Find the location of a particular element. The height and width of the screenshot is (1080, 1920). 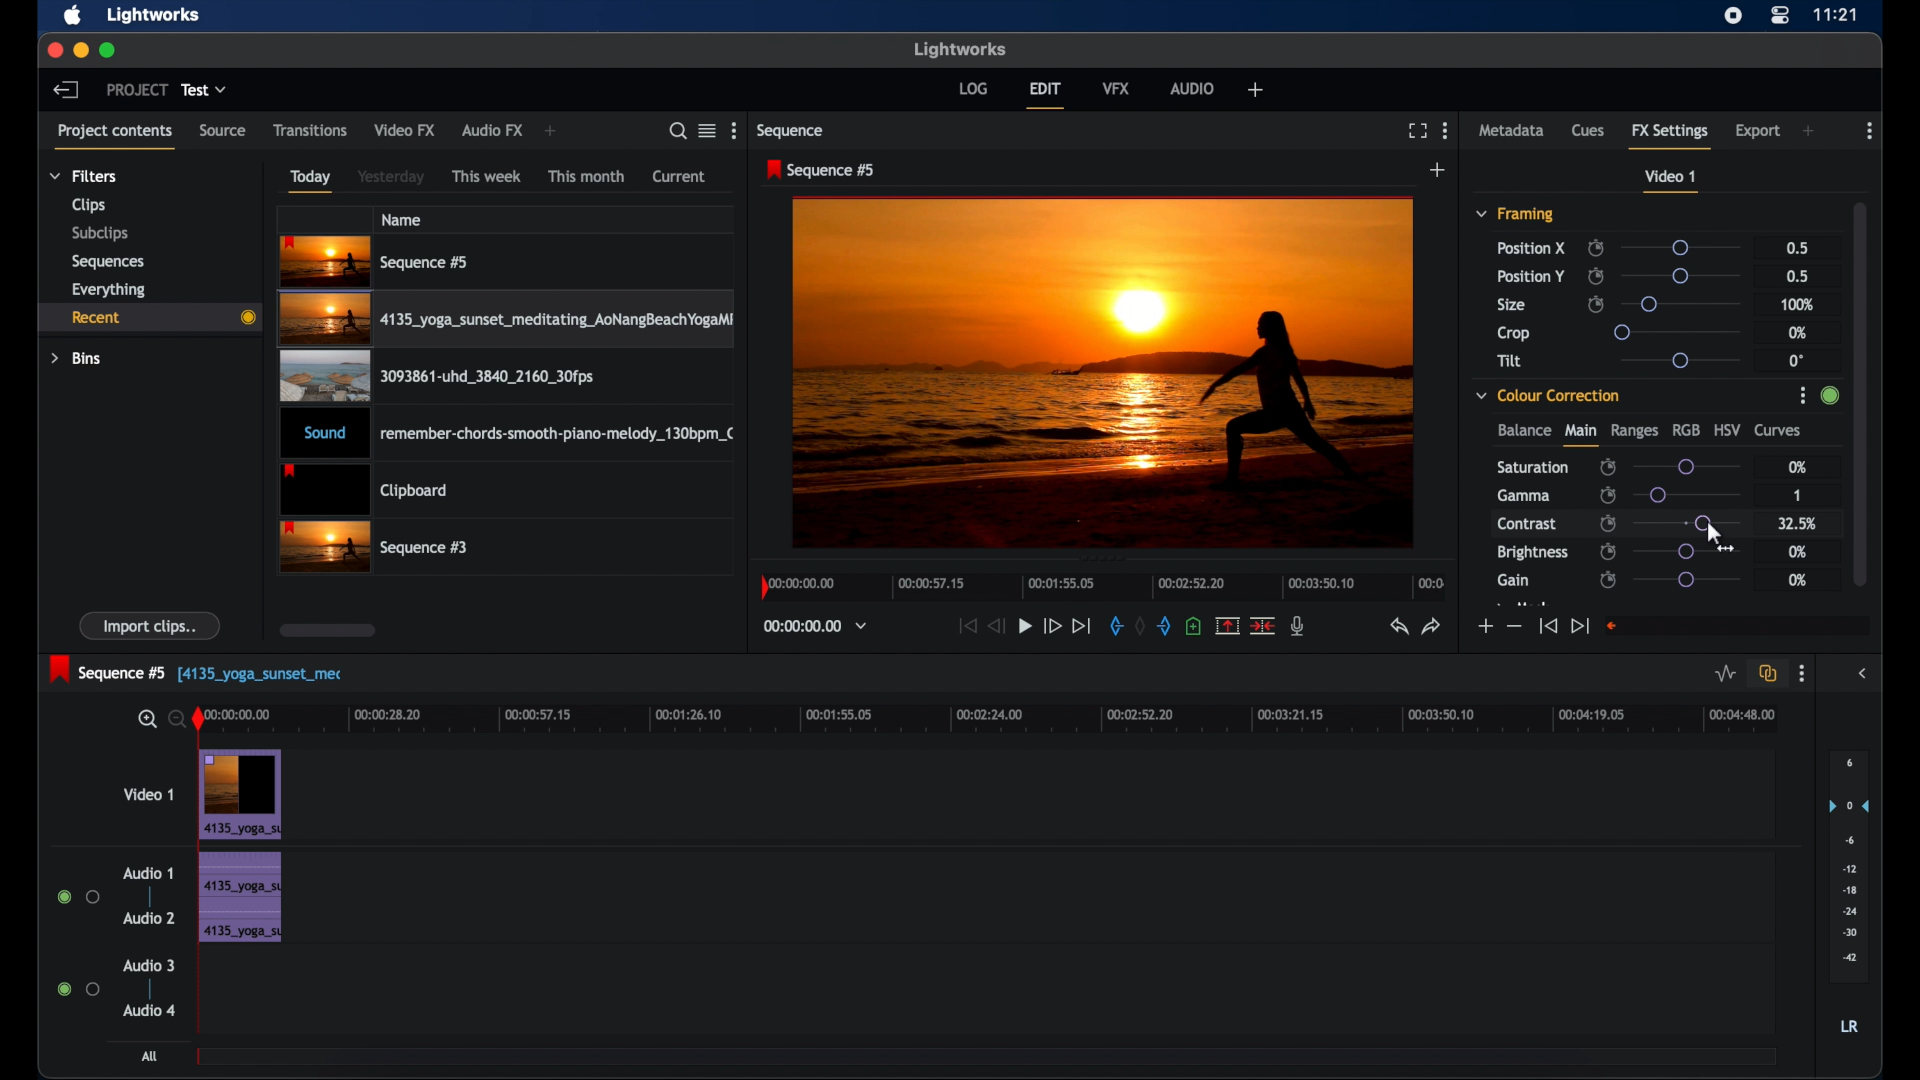

jump to start is located at coordinates (965, 625).